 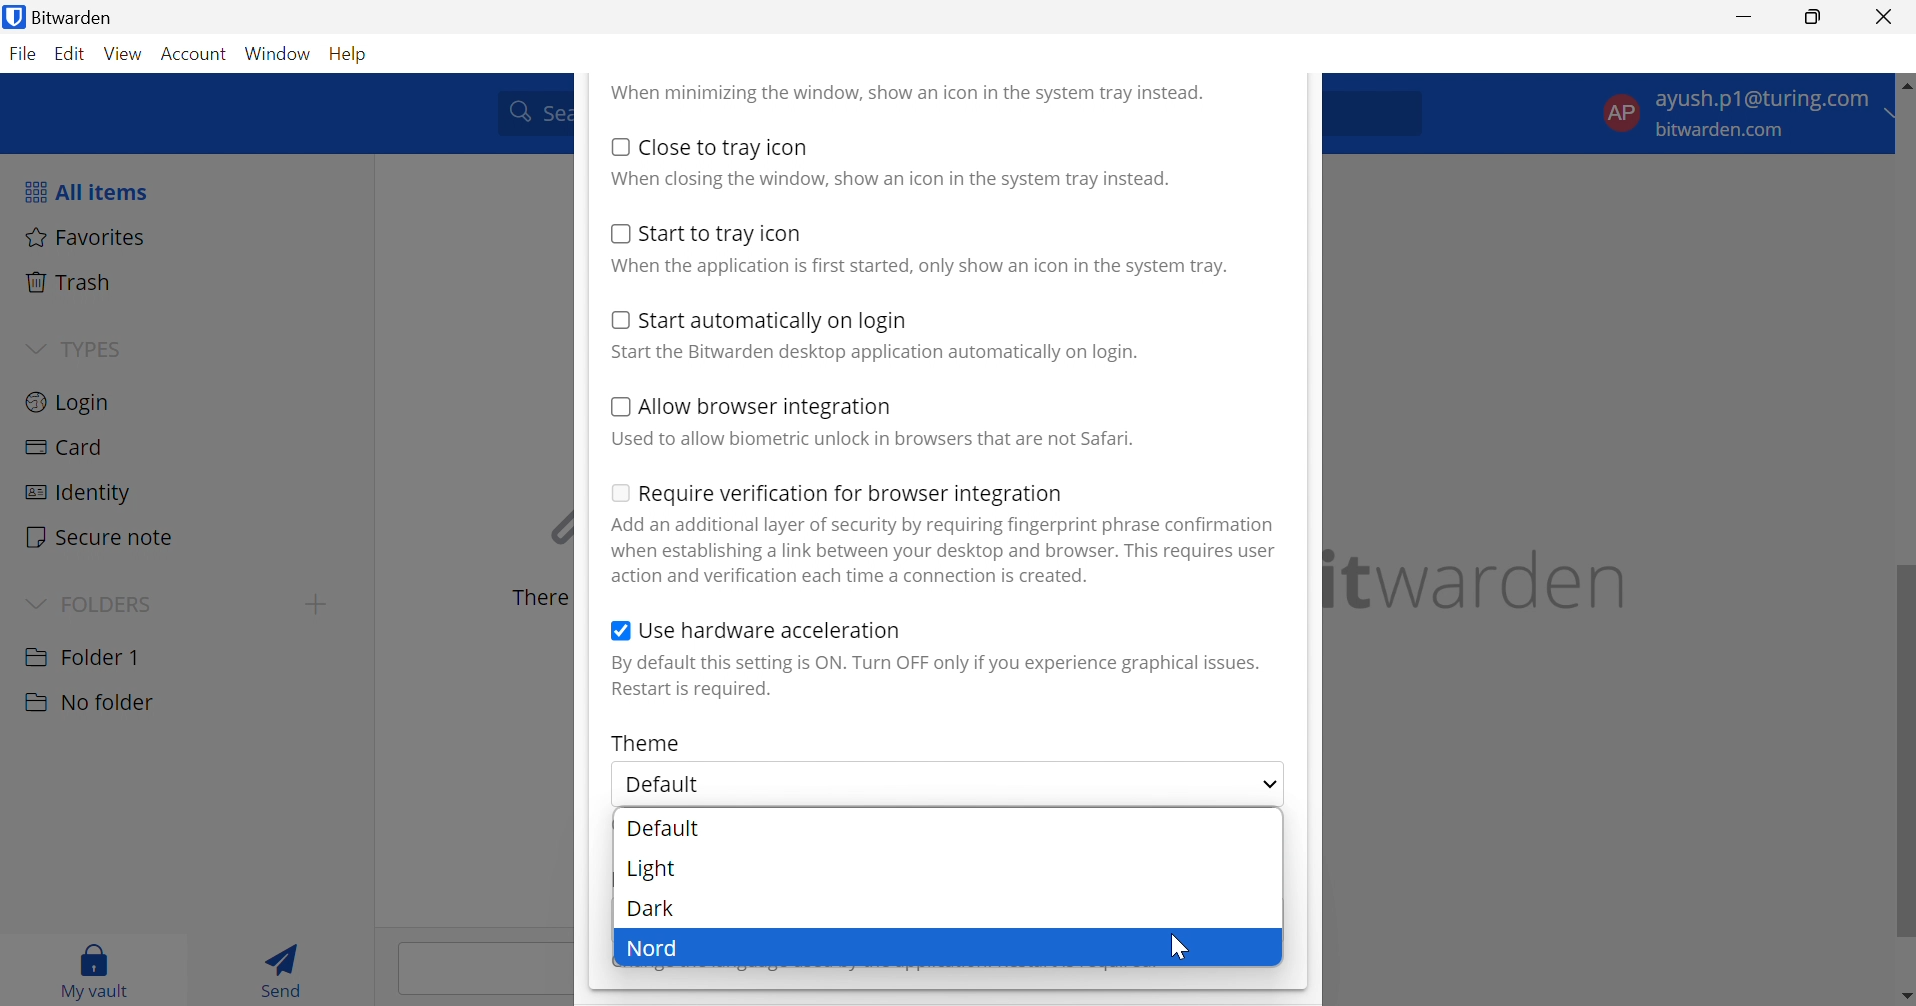 What do you see at coordinates (947, 525) in the screenshot?
I see `Add an additional layer of security by requiring fingerprint phrase confirmation` at bounding box center [947, 525].